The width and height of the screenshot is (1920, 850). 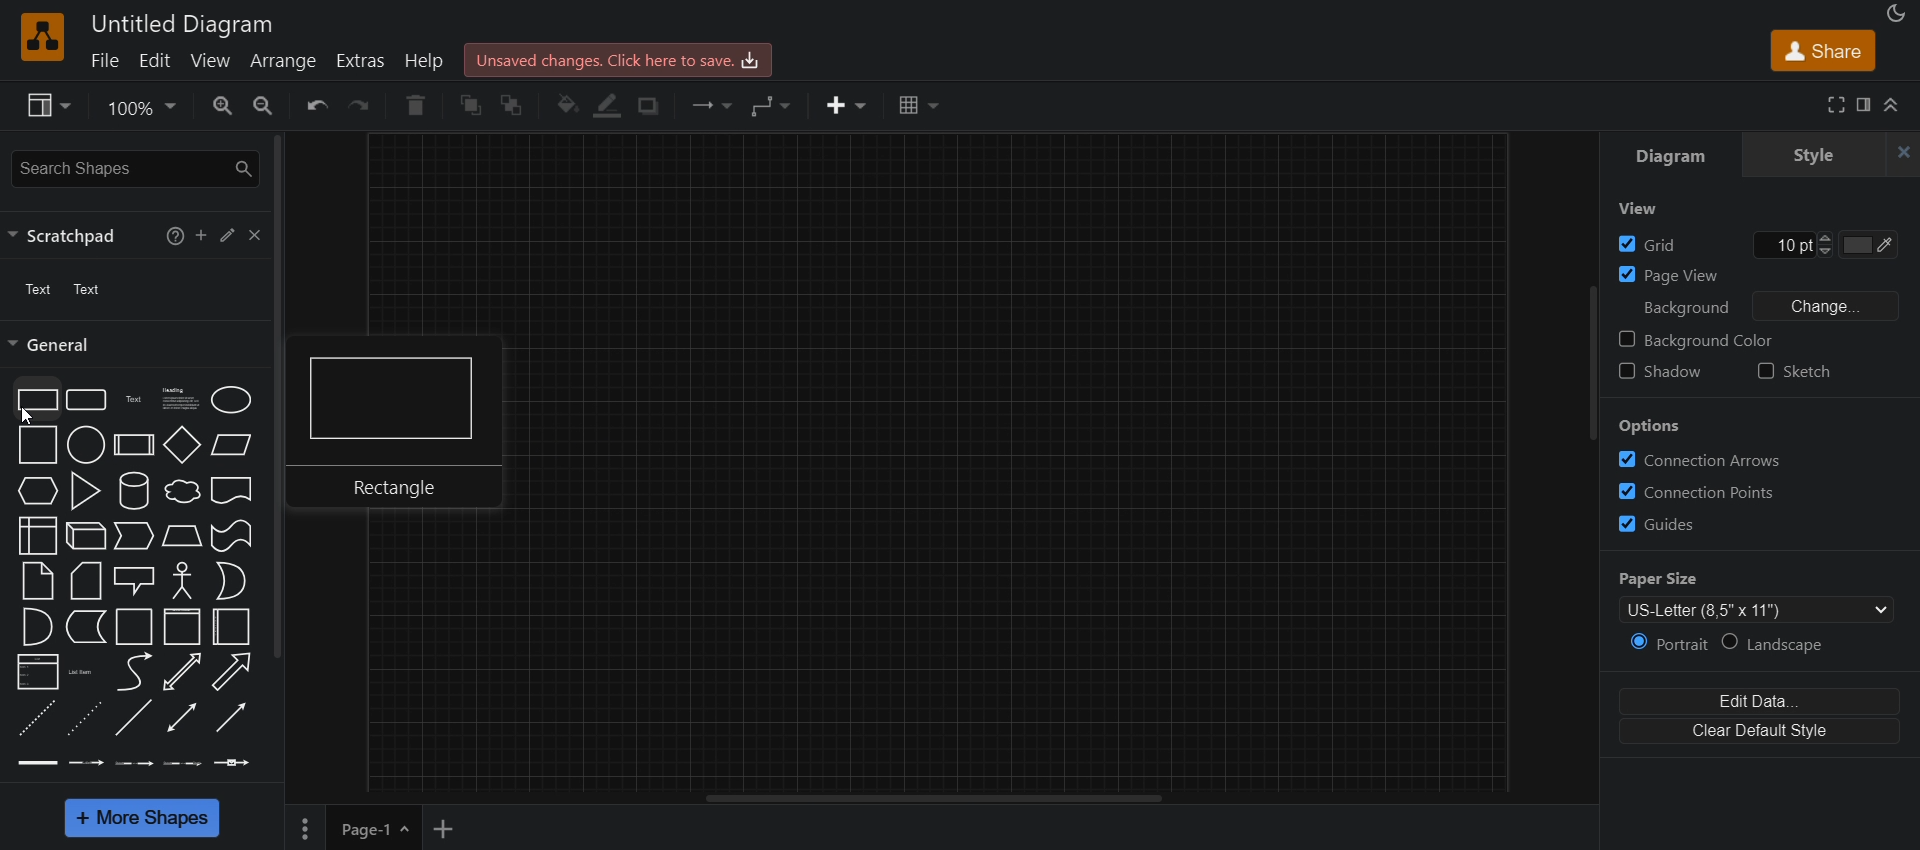 What do you see at coordinates (775, 106) in the screenshot?
I see `waypoints` at bounding box center [775, 106].